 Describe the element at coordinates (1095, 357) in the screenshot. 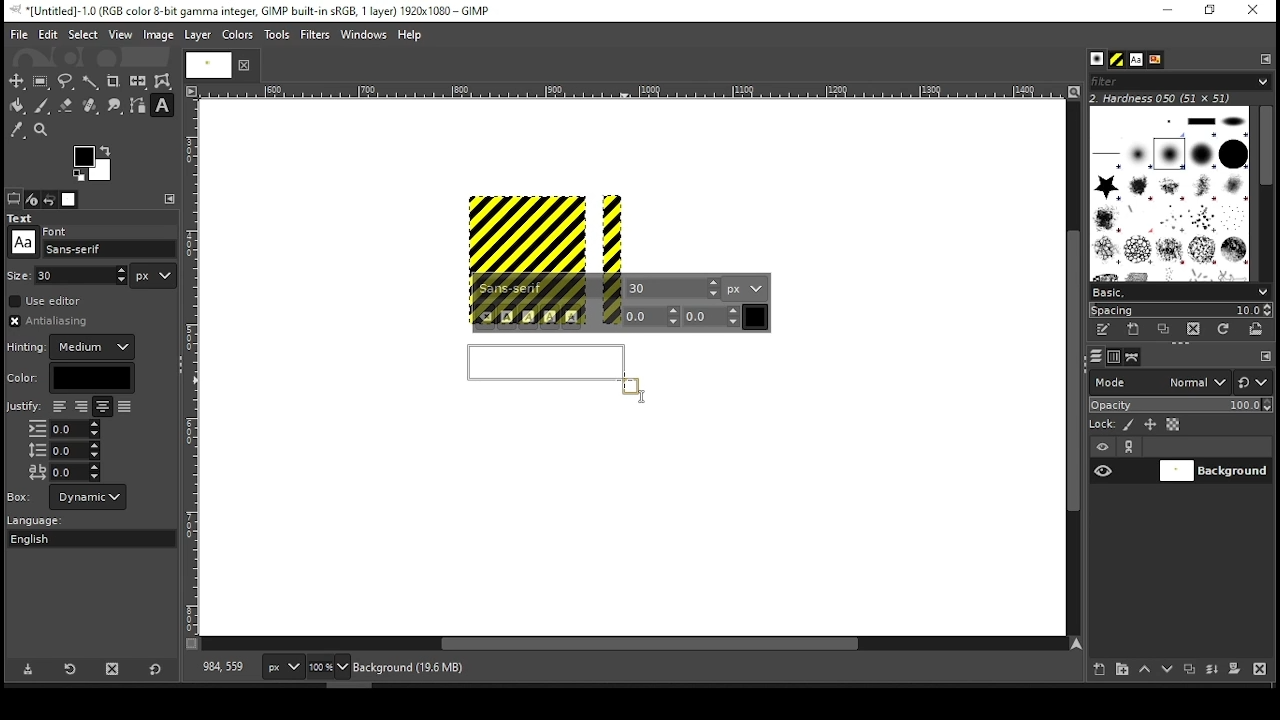

I see `layers` at that location.